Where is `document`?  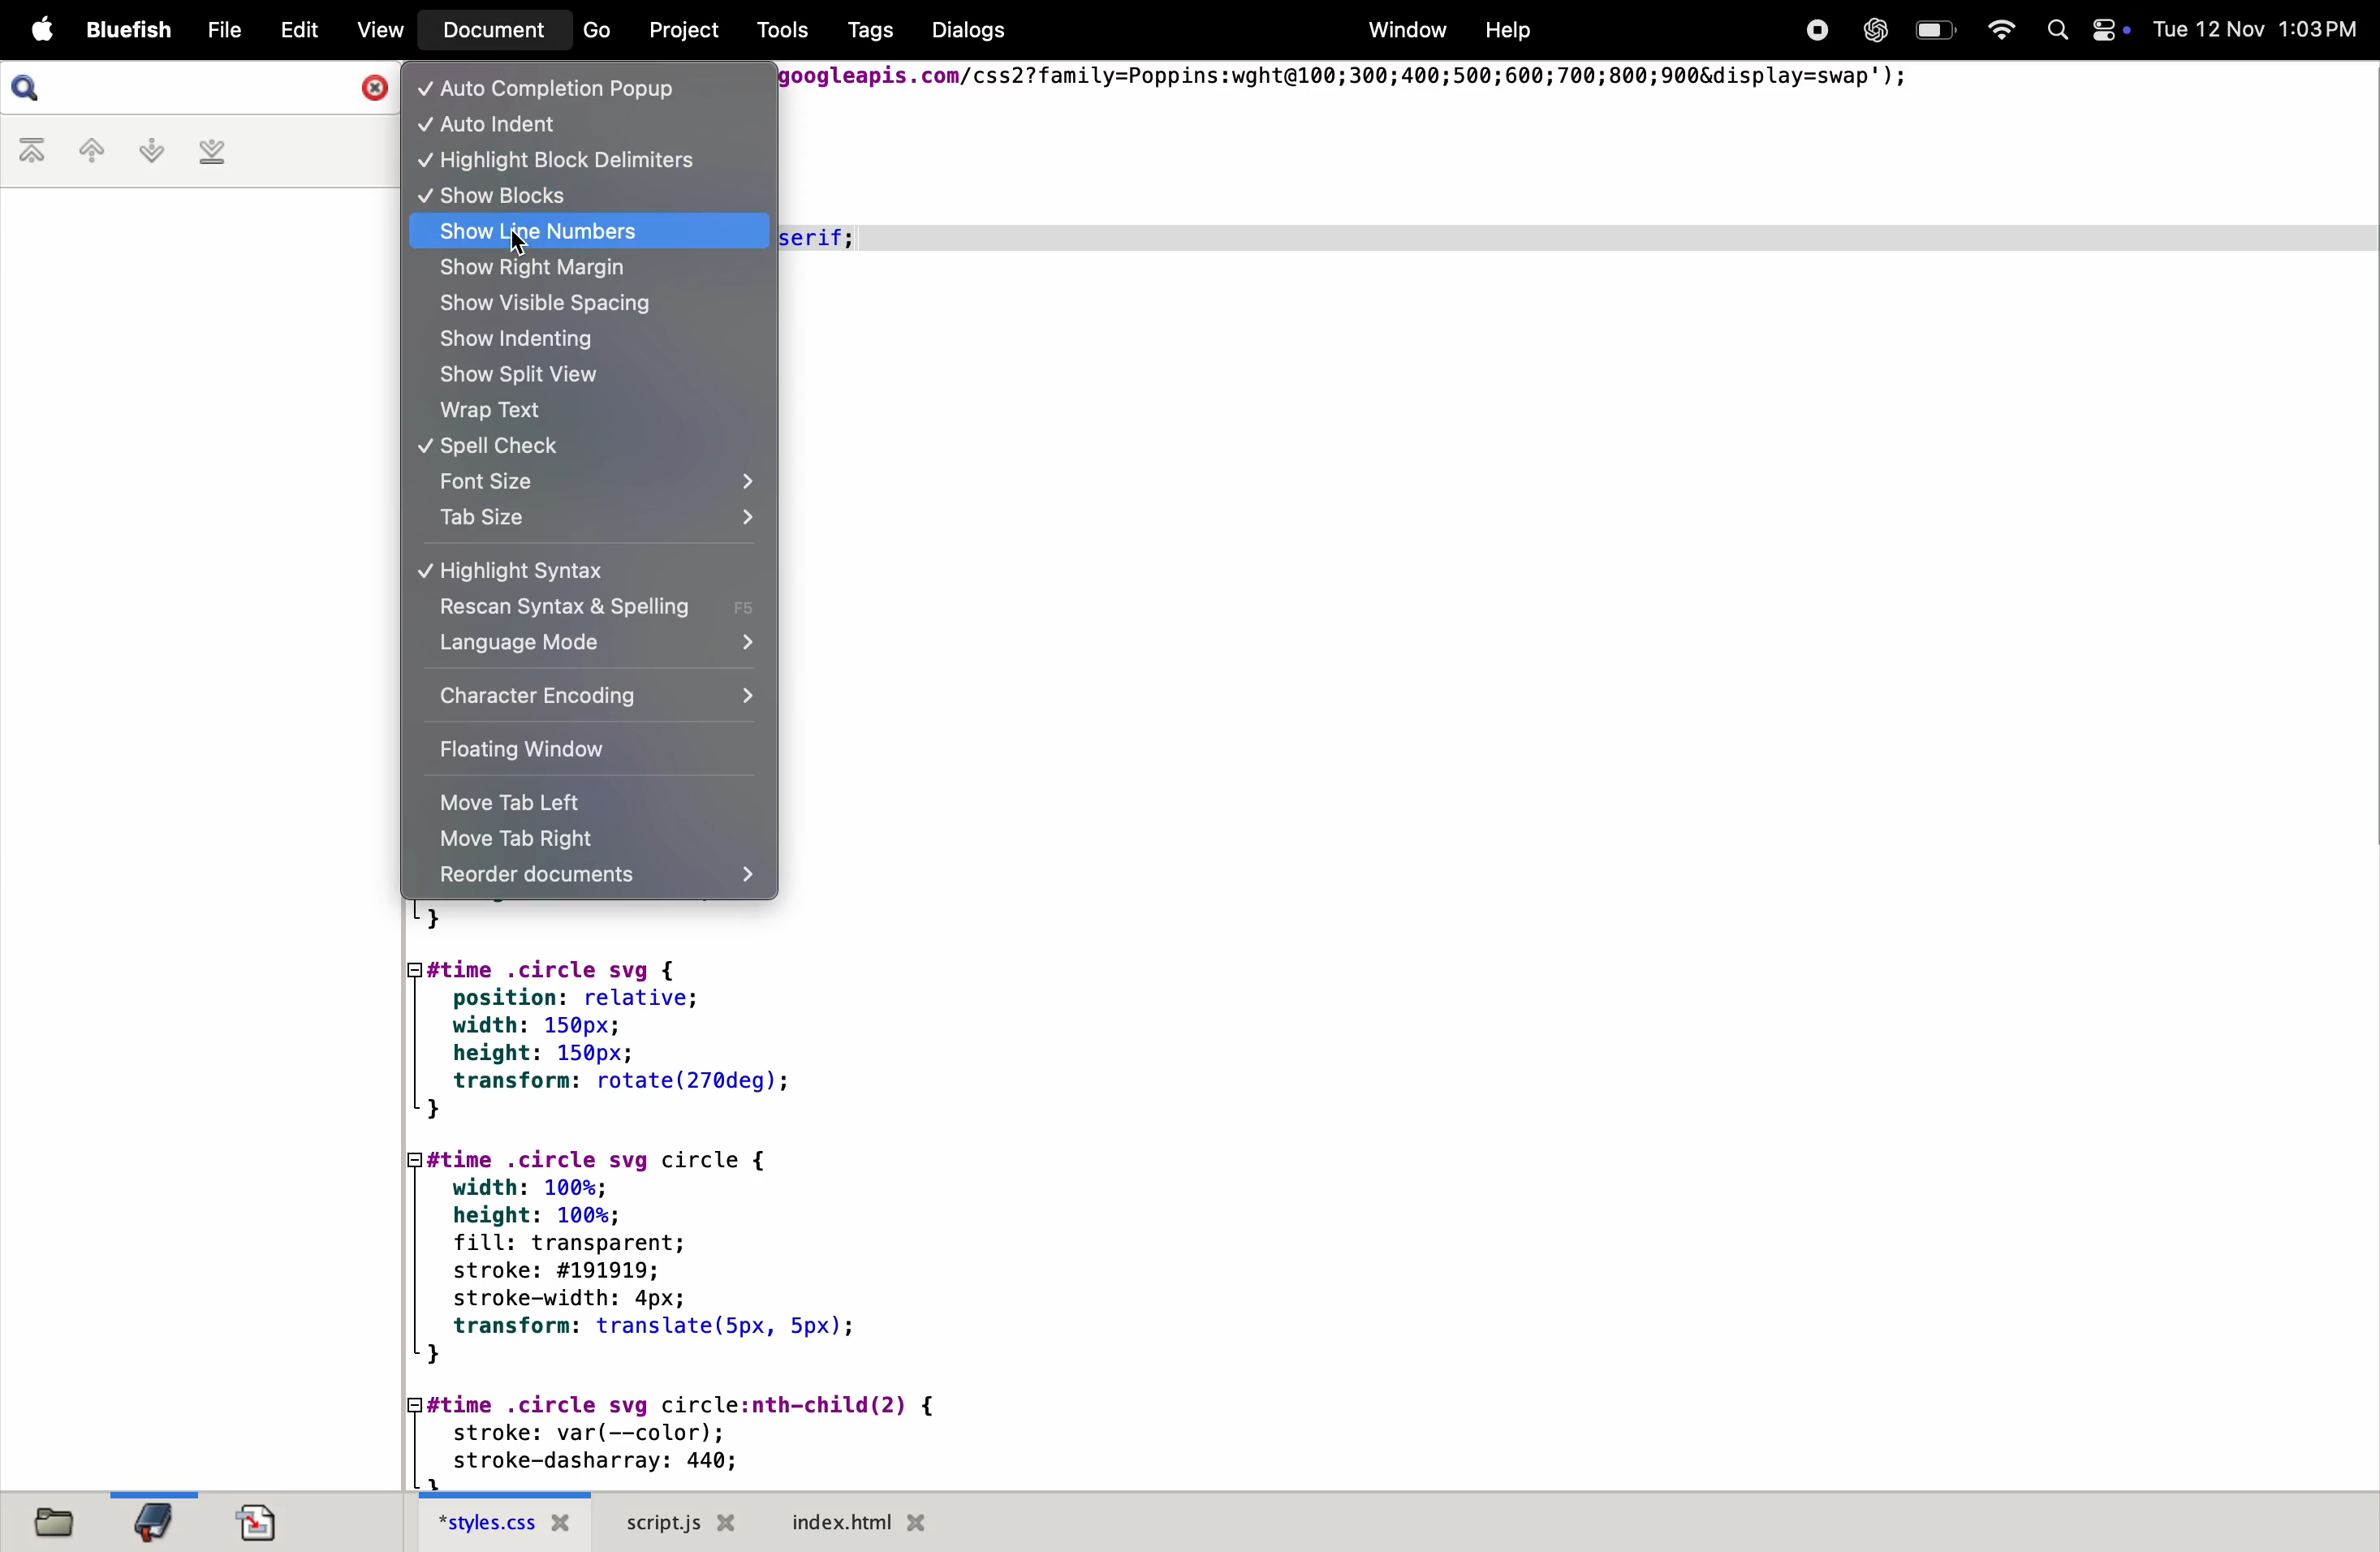 document is located at coordinates (270, 1523).